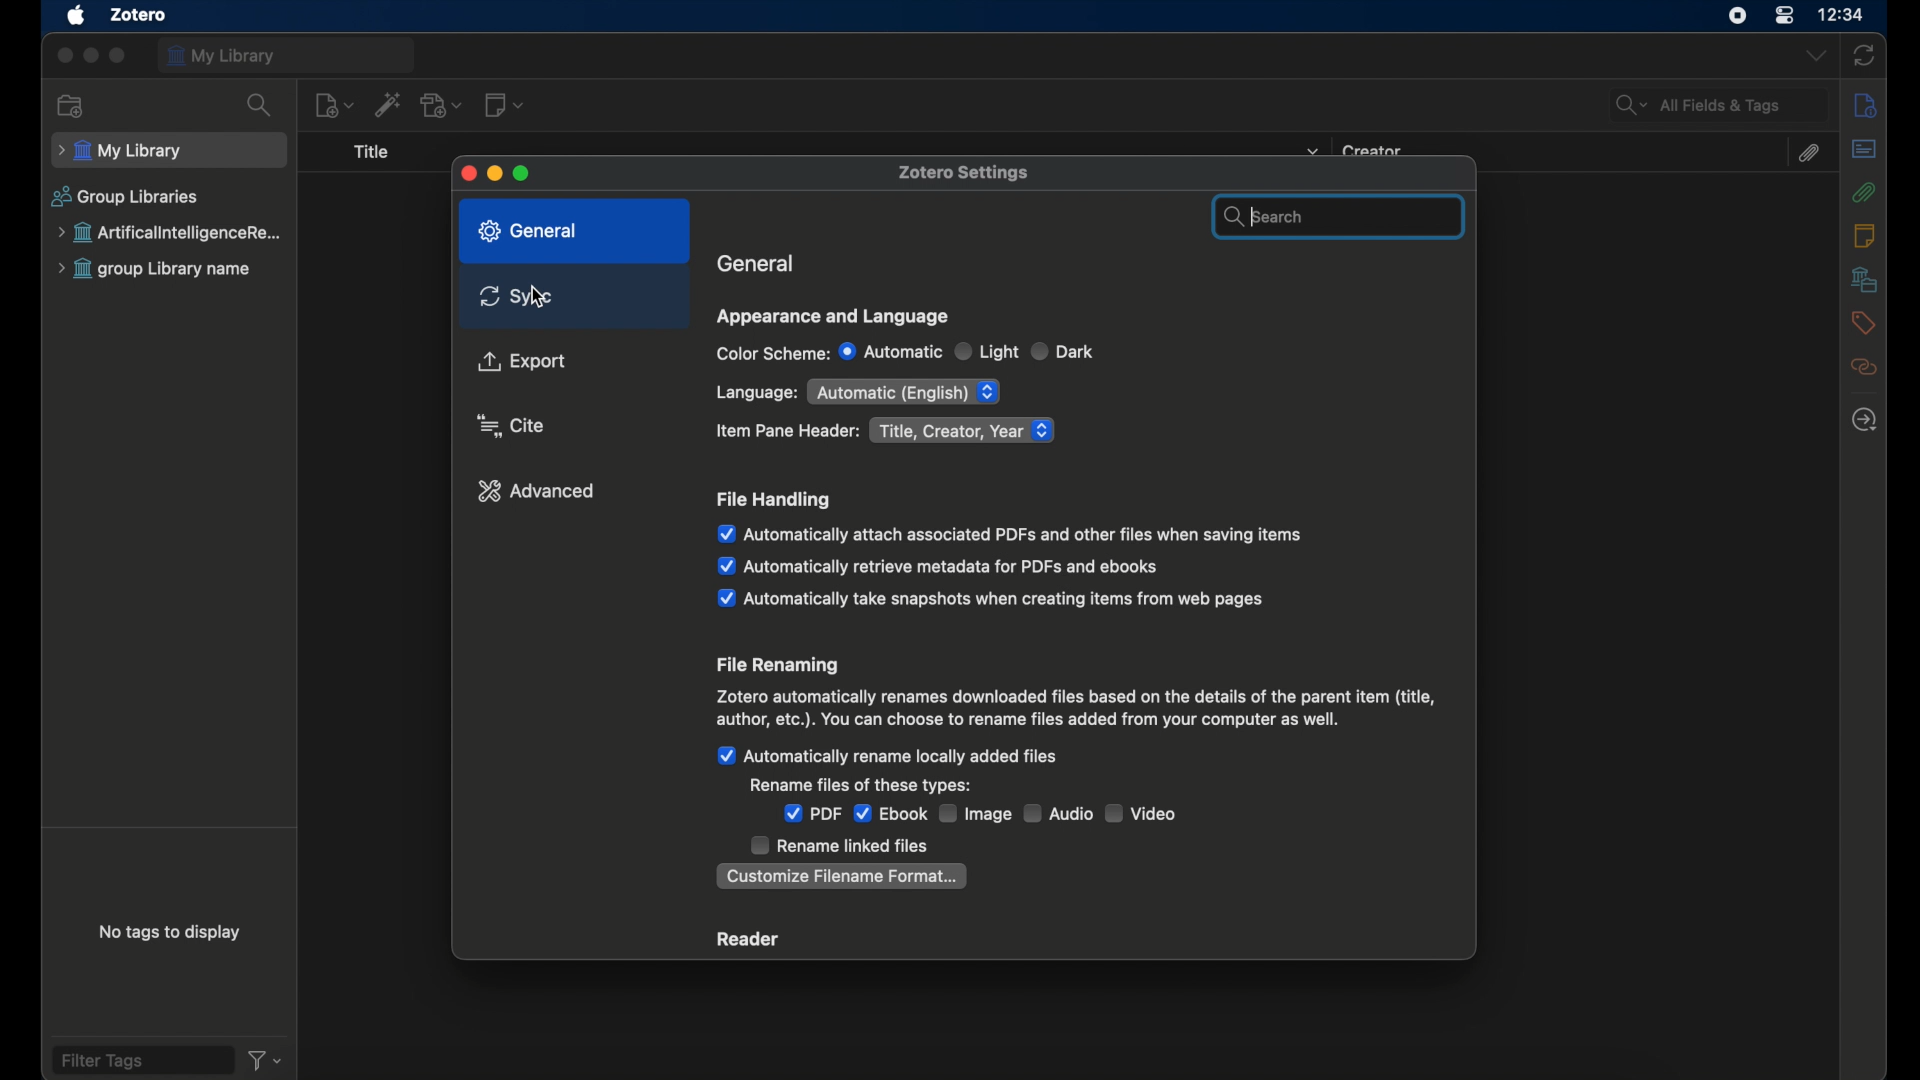 The image size is (1920, 1080). Describe the element at coordinates (889, 813) in the screenshot. I see `ebook checkbox` at that location.